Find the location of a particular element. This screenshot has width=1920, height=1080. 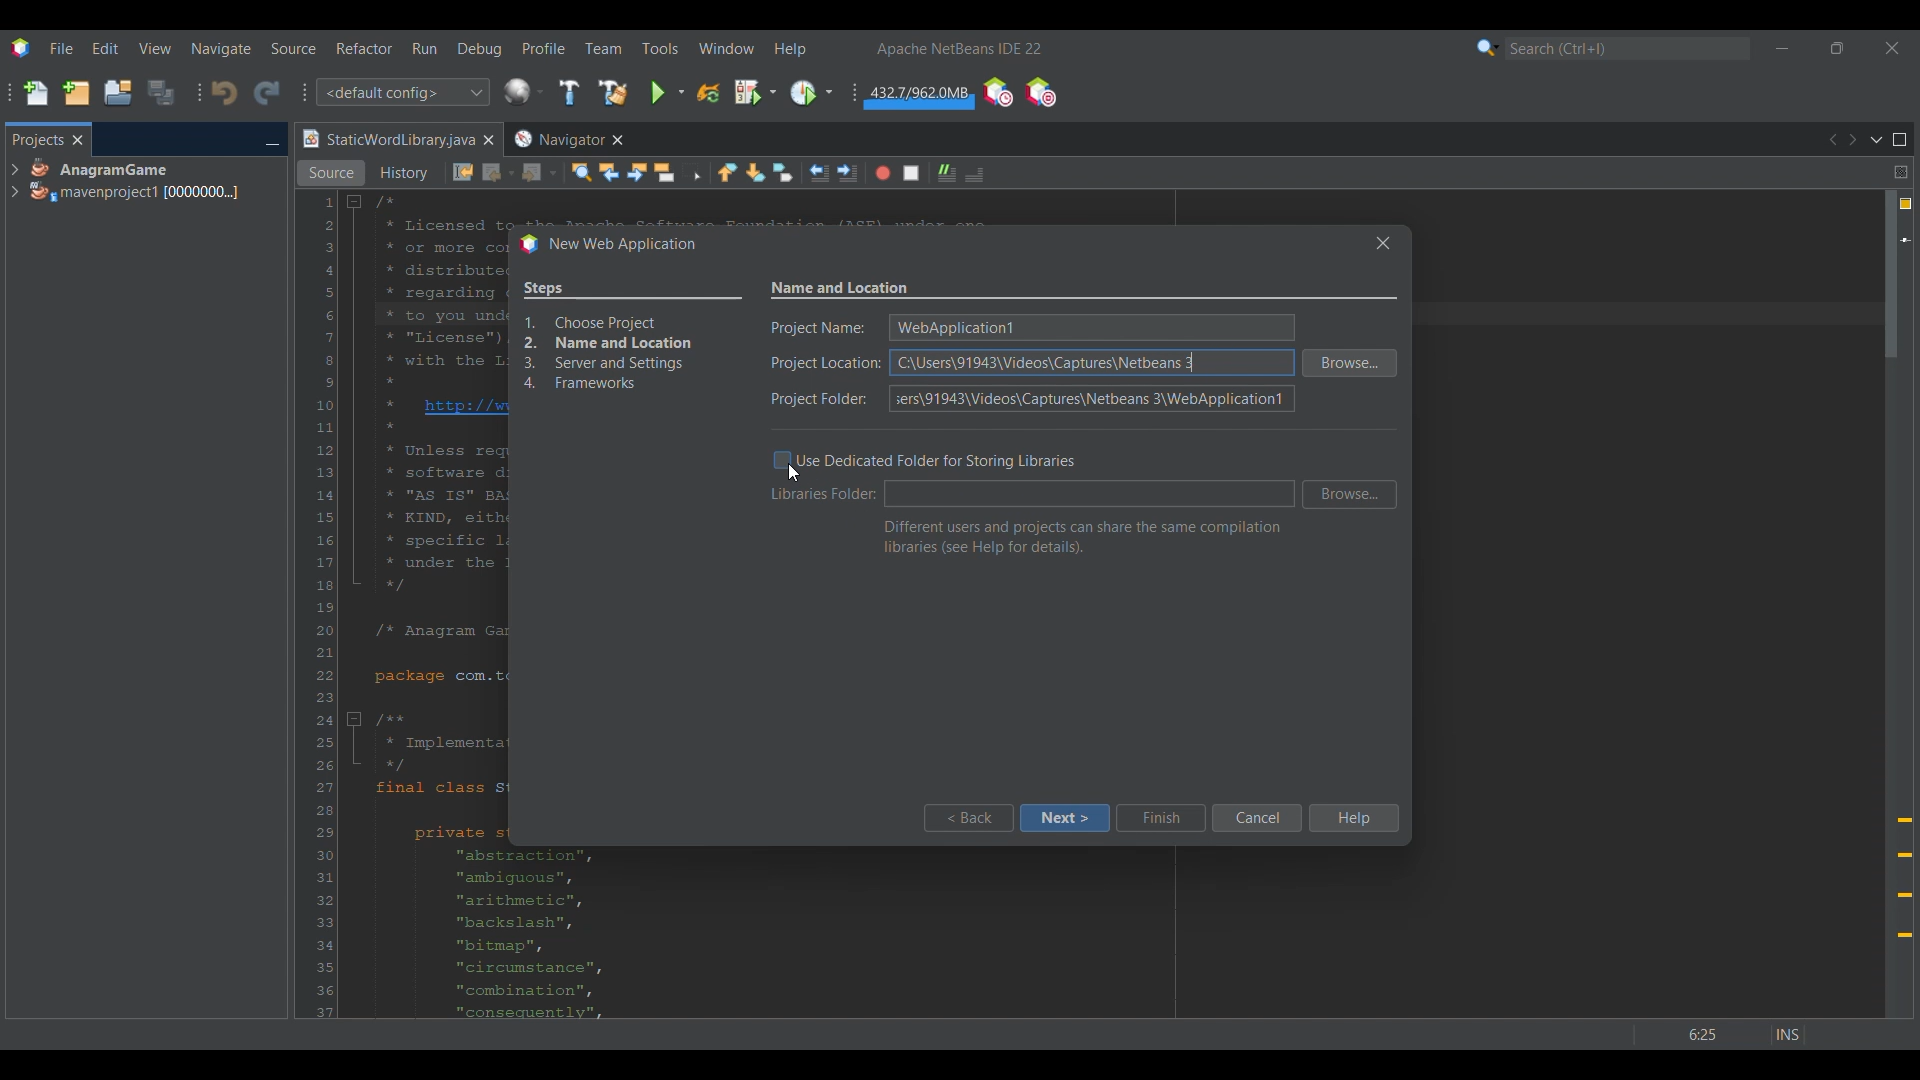

Previous is located at coordinates (1831, 140).